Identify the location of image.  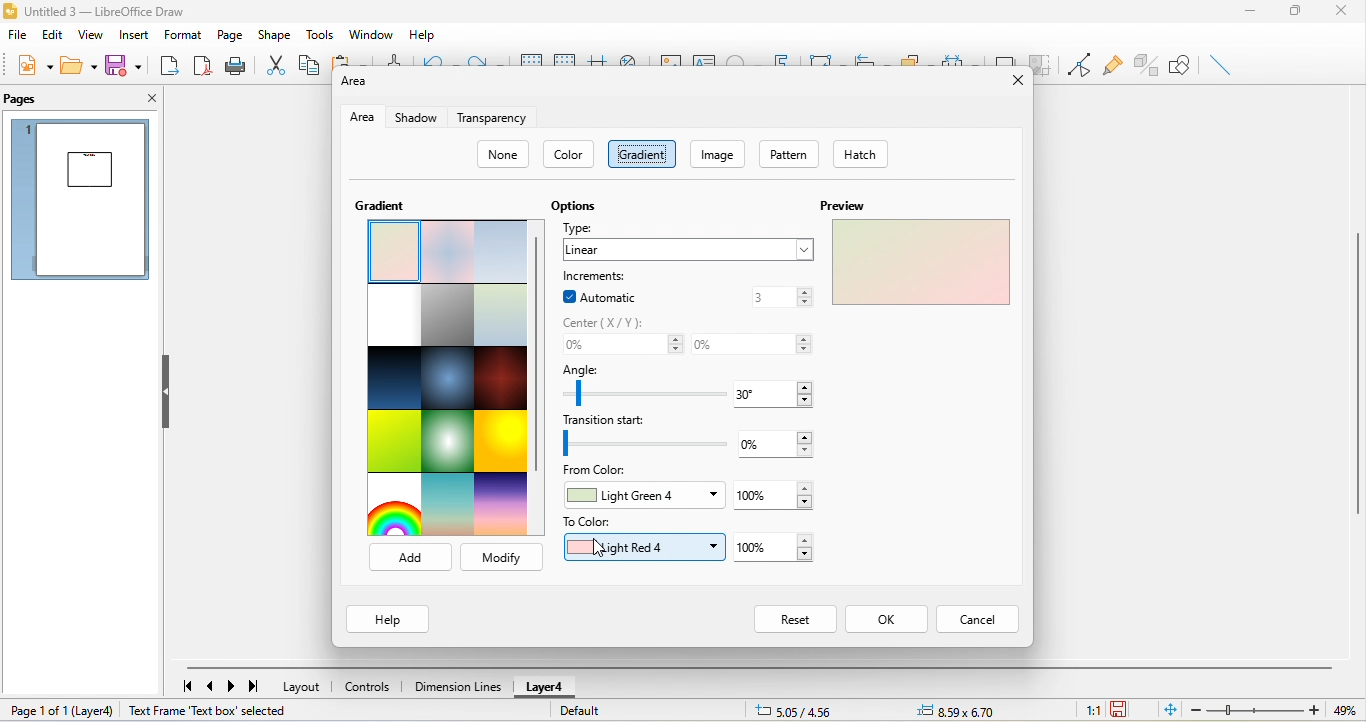
(667, 58).